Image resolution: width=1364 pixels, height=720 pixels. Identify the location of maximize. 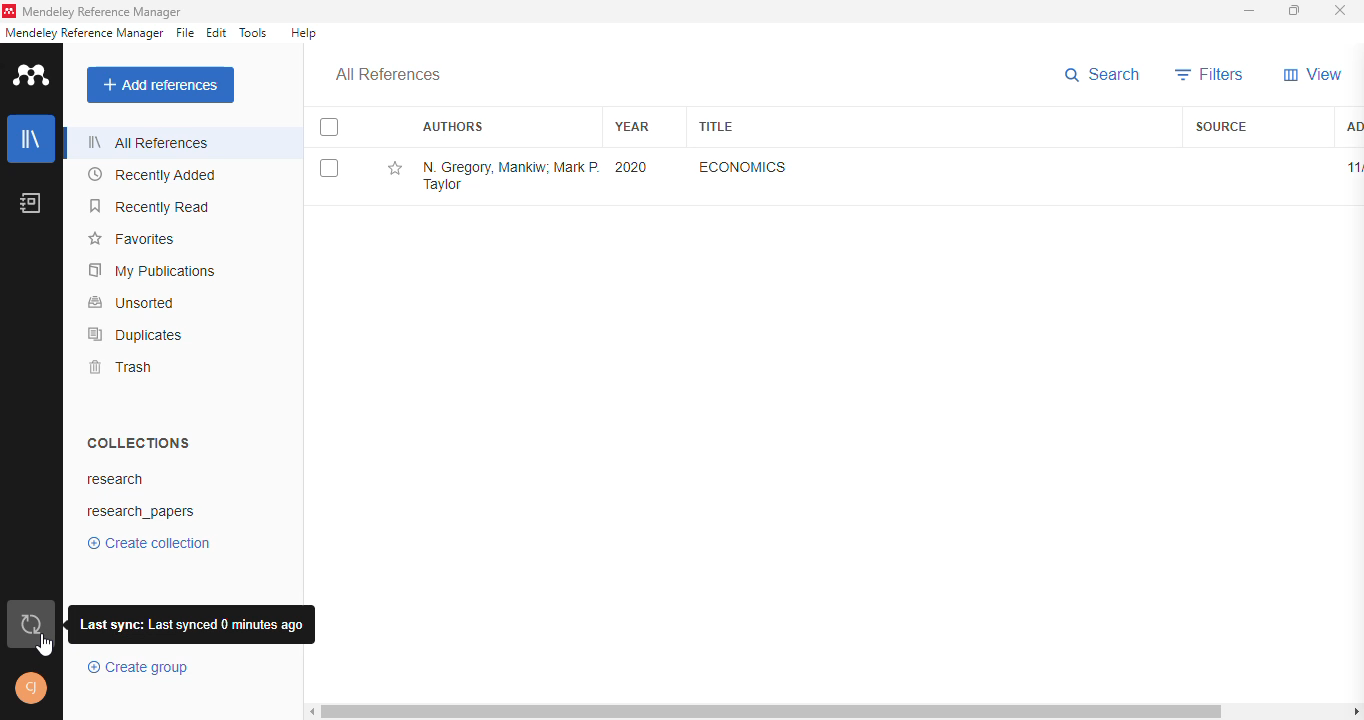
(1294, 10).